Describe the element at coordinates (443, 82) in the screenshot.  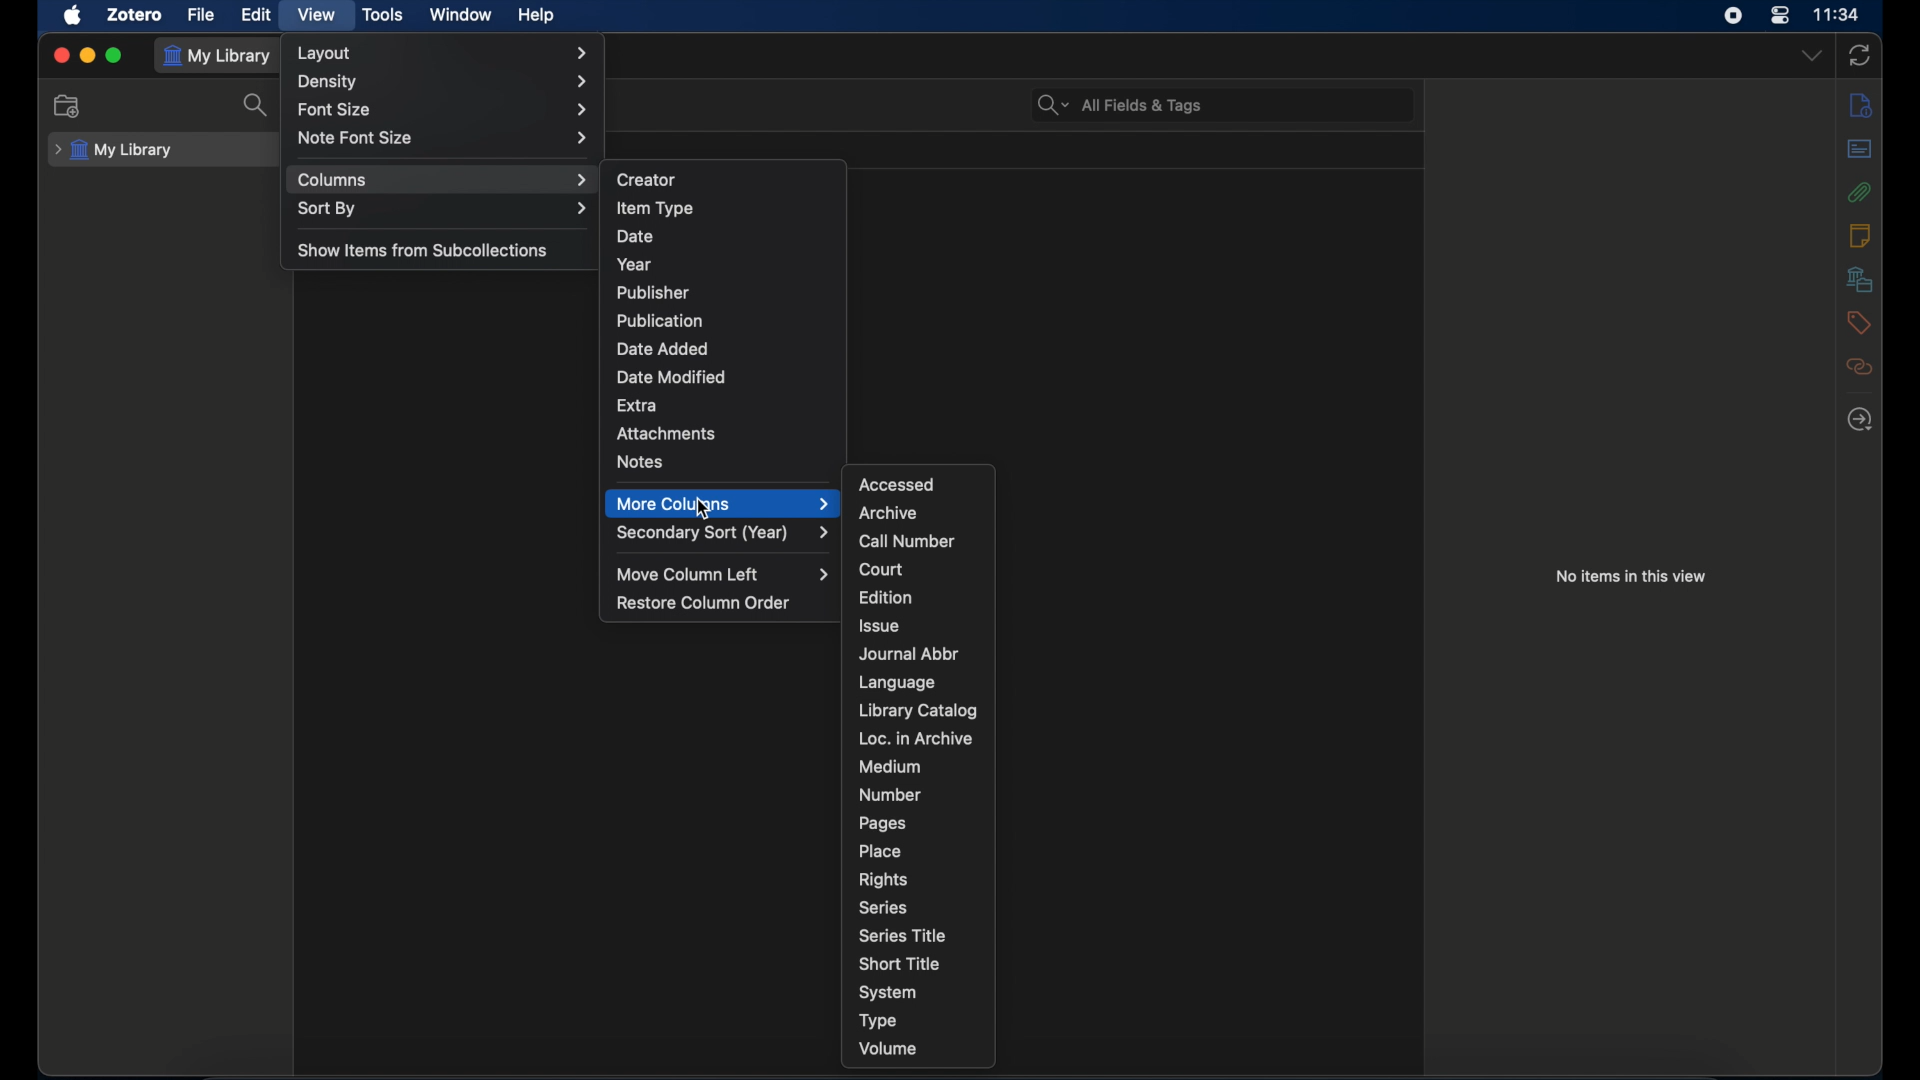
I see `density` at that location.